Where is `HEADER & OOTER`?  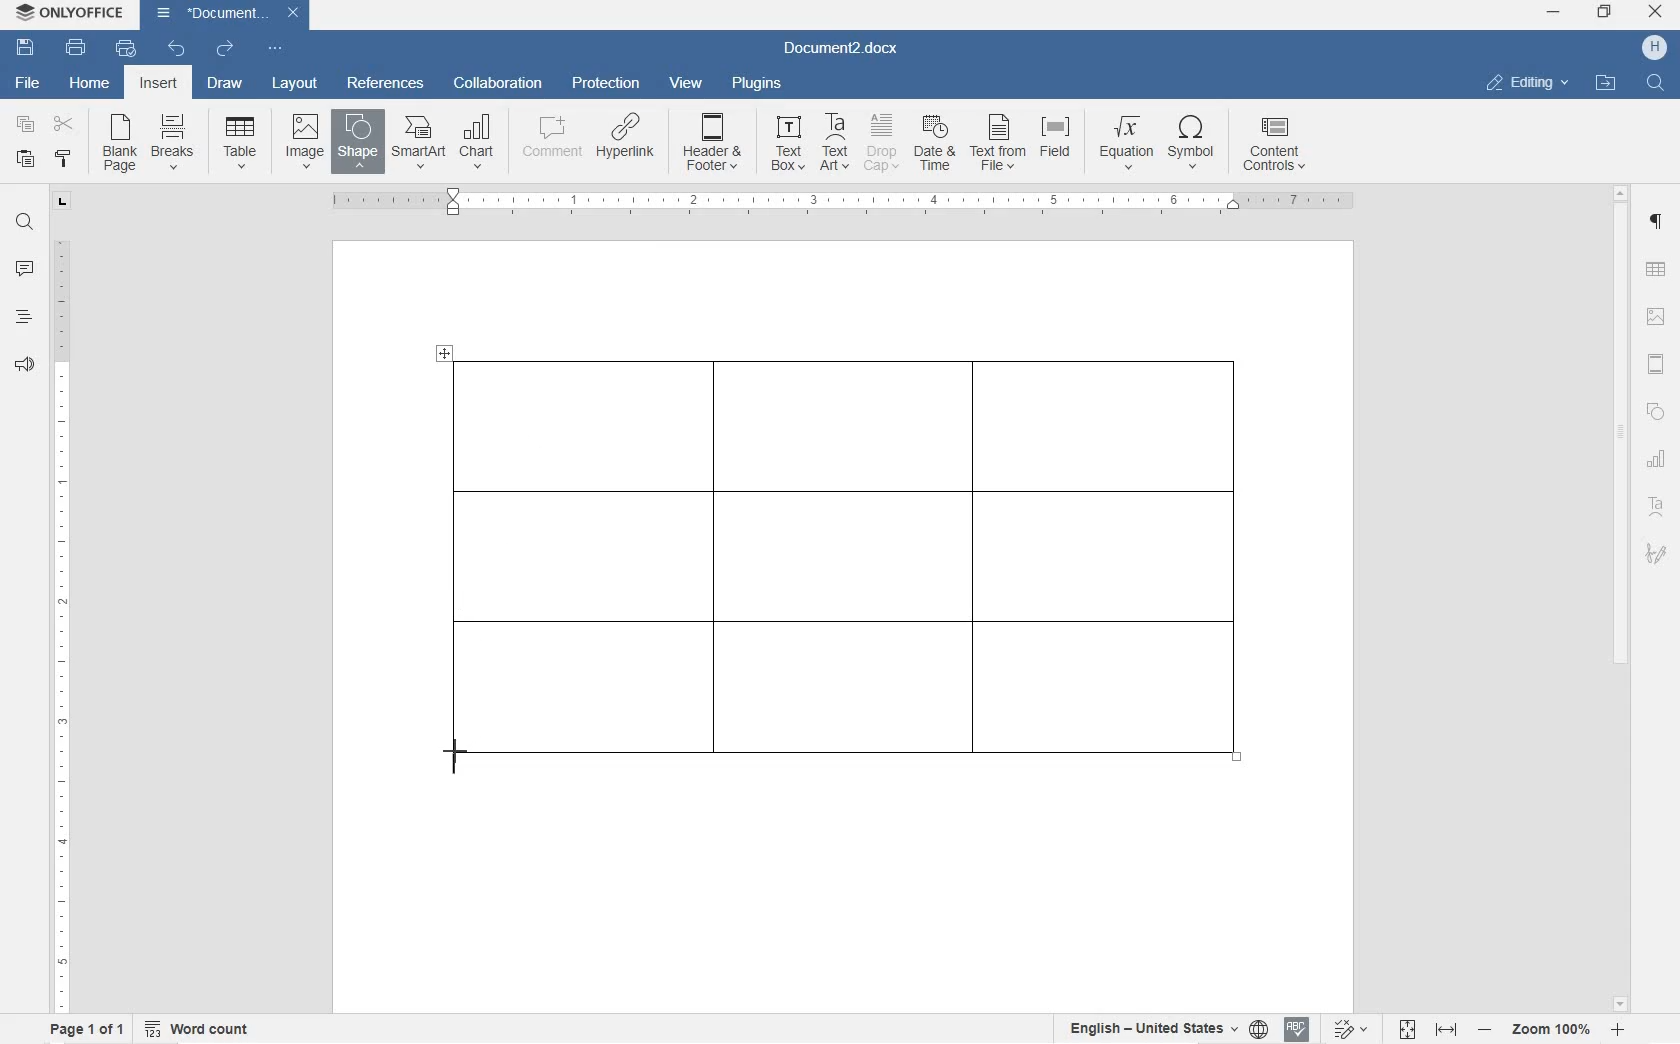
HEADER & OOTER is located at coordinates (713, 143).